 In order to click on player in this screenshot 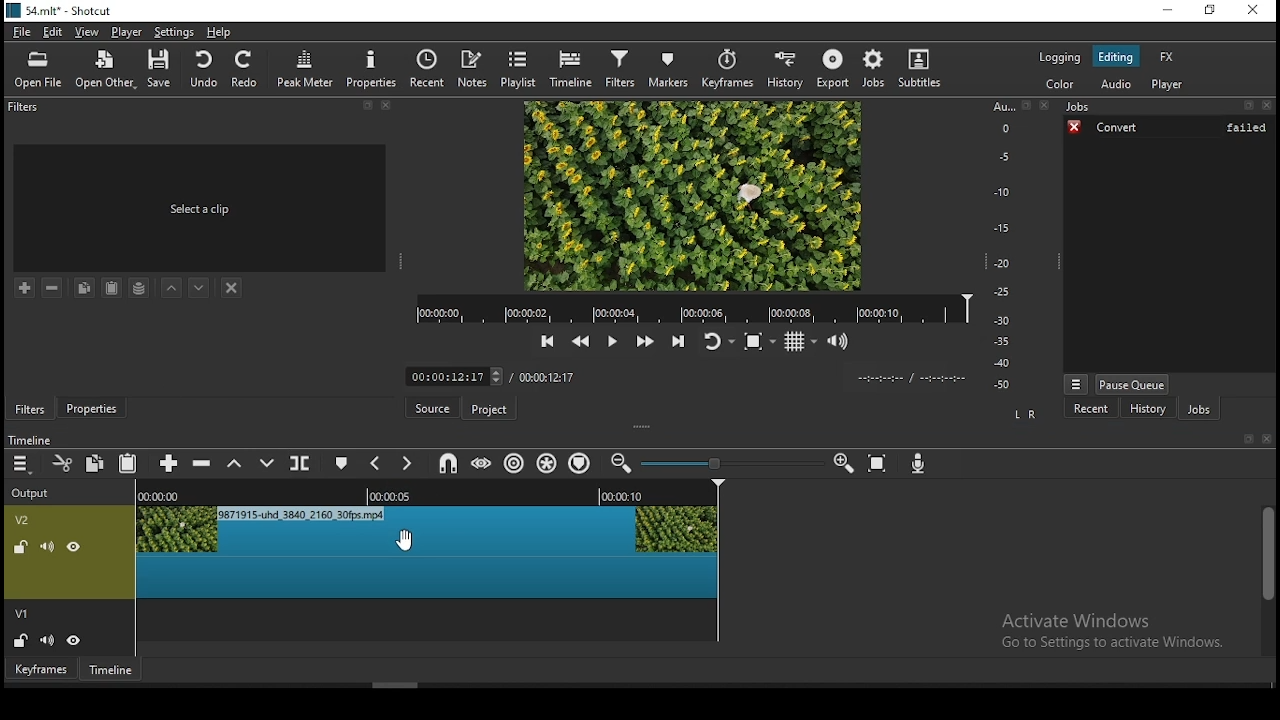, I will do `click(1168, 83)`.